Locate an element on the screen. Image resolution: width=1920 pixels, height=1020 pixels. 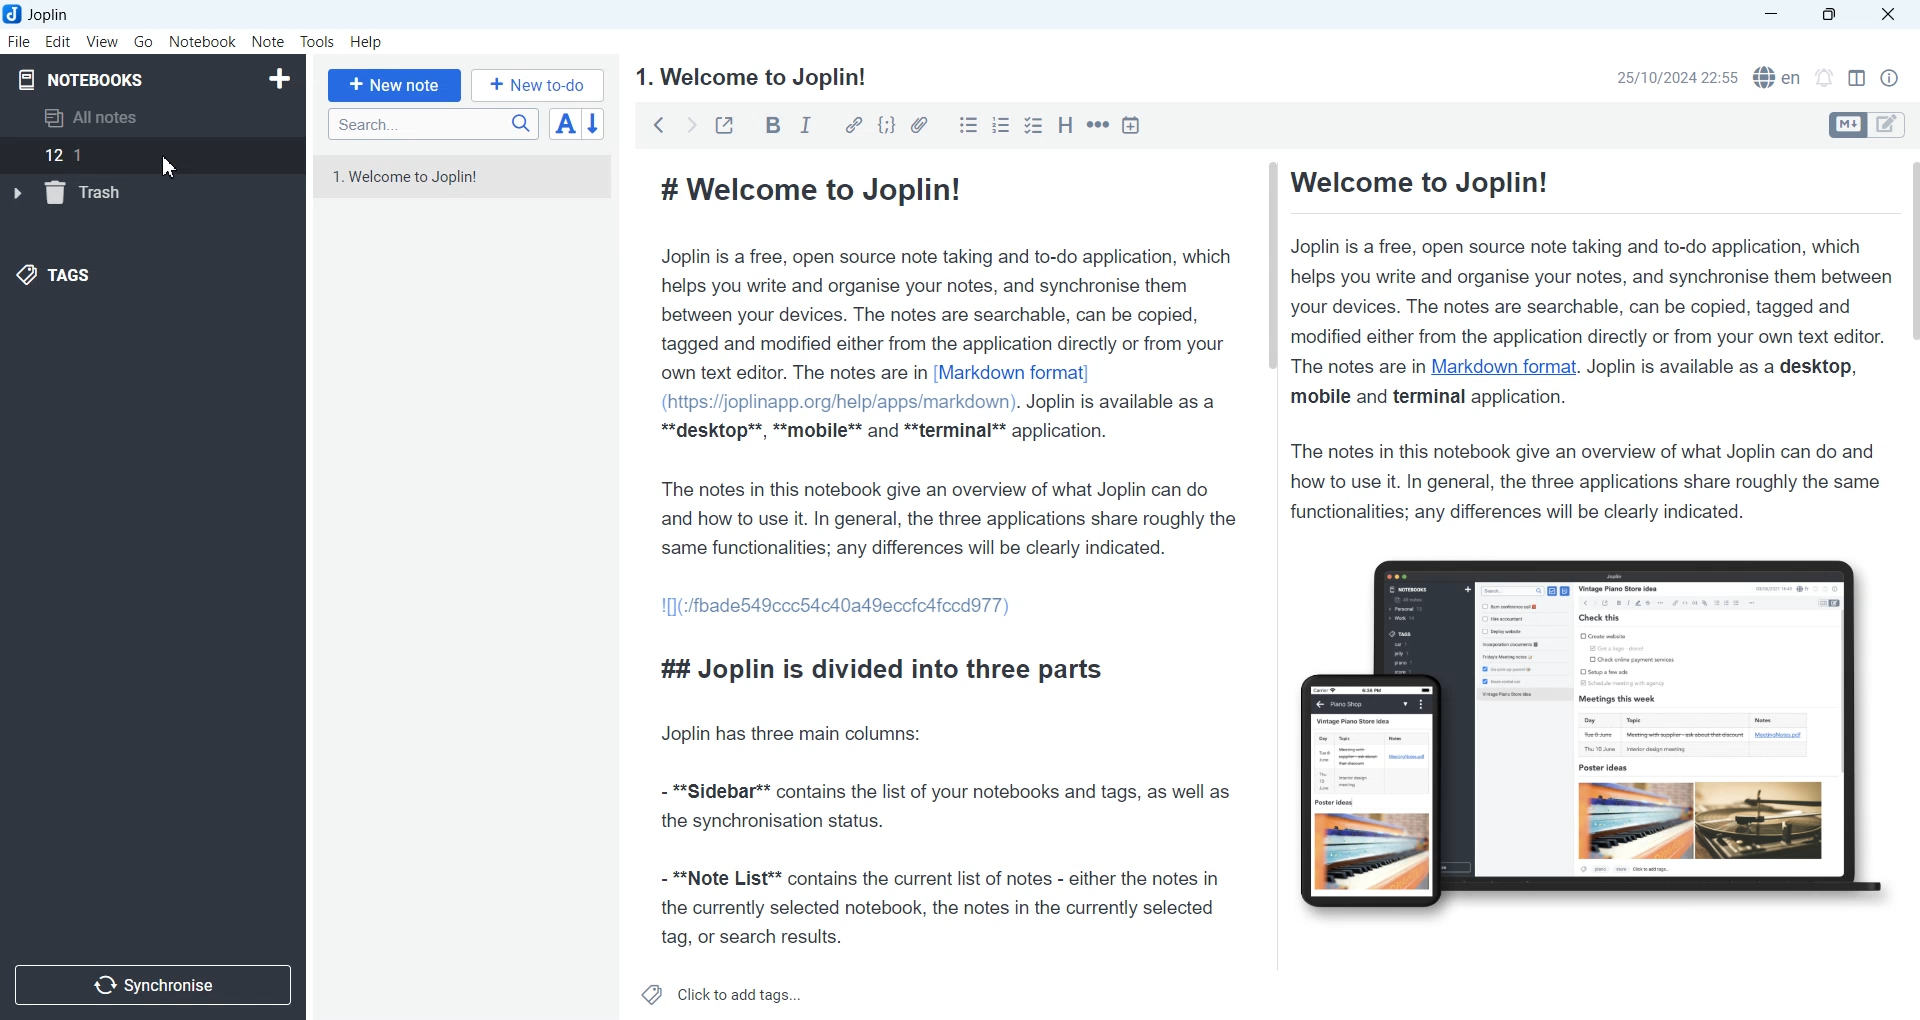
Figure is located at coordinates (1580, 732).